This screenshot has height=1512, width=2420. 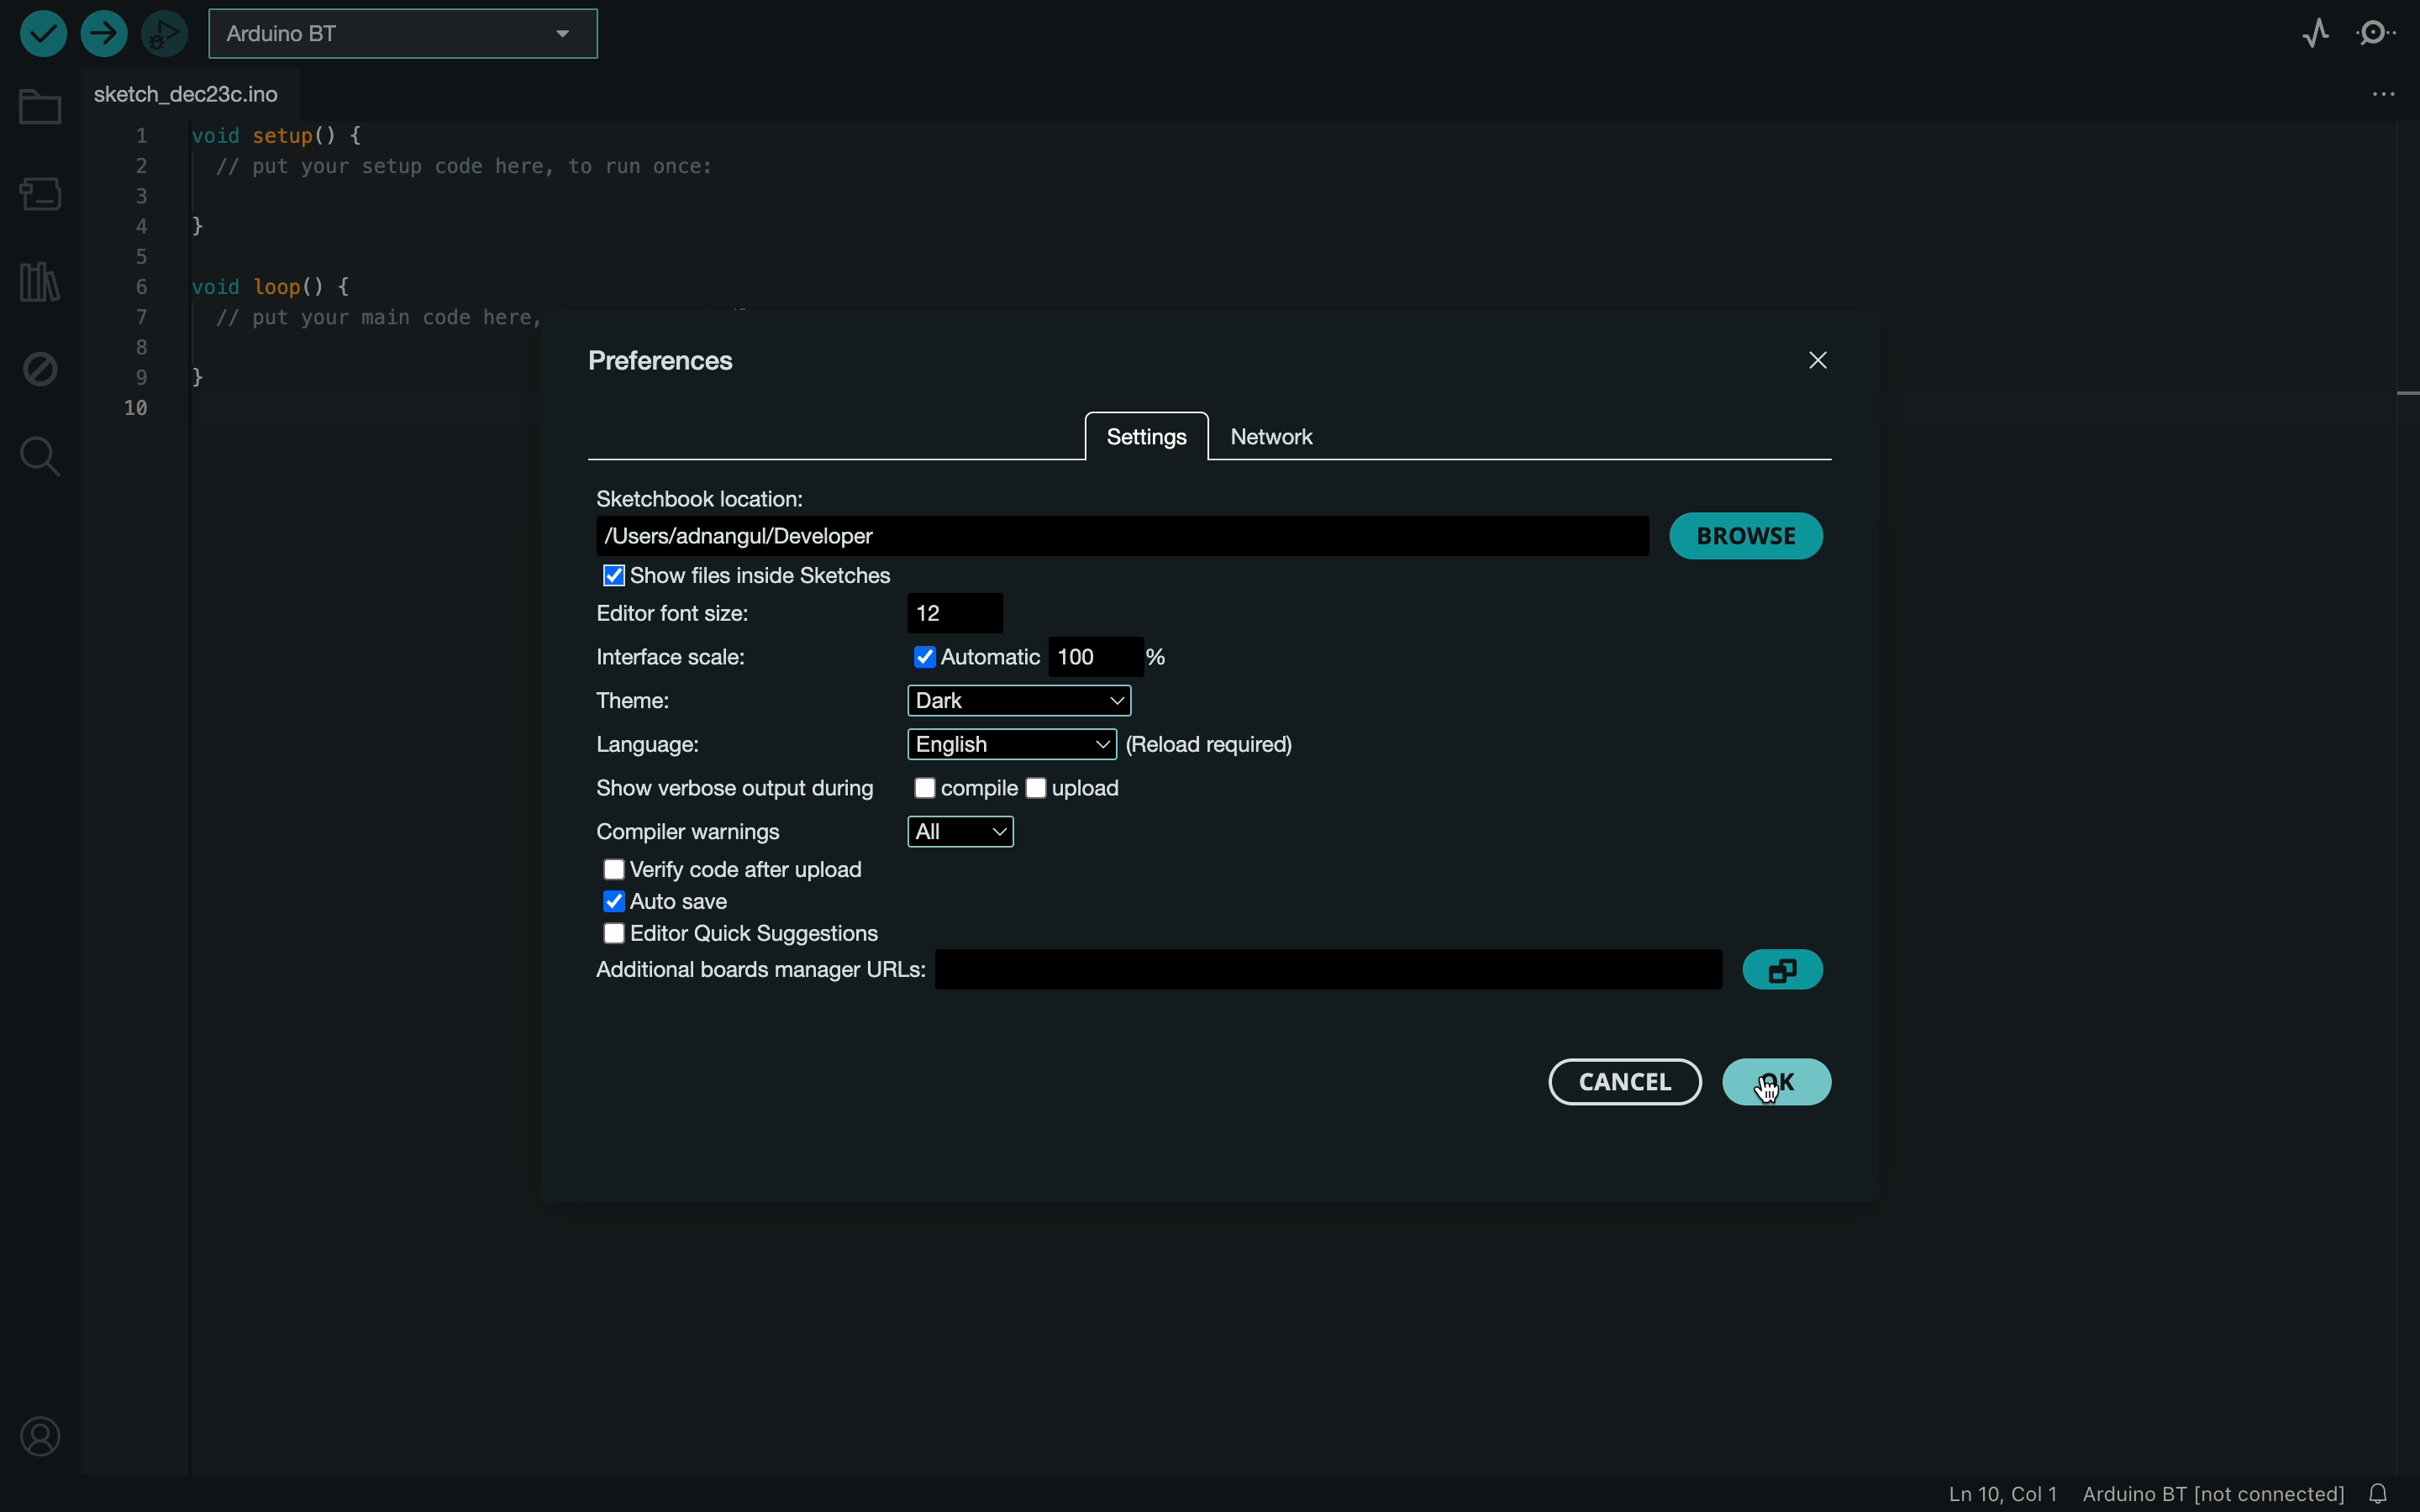 I want to click on editor, so click(x=816, y=612).